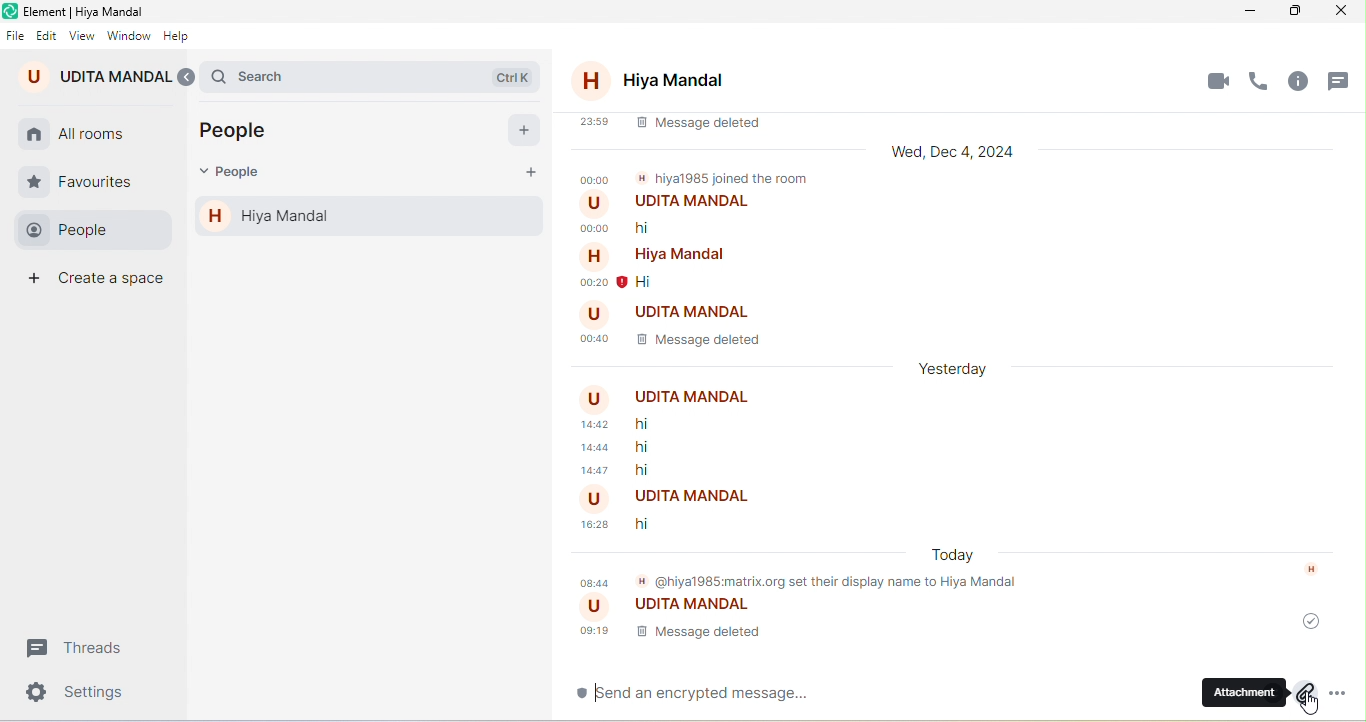  What do you see at coordinates (596, 399) in the screenshot?
I see `User profile` at bounding box center [596, 399].